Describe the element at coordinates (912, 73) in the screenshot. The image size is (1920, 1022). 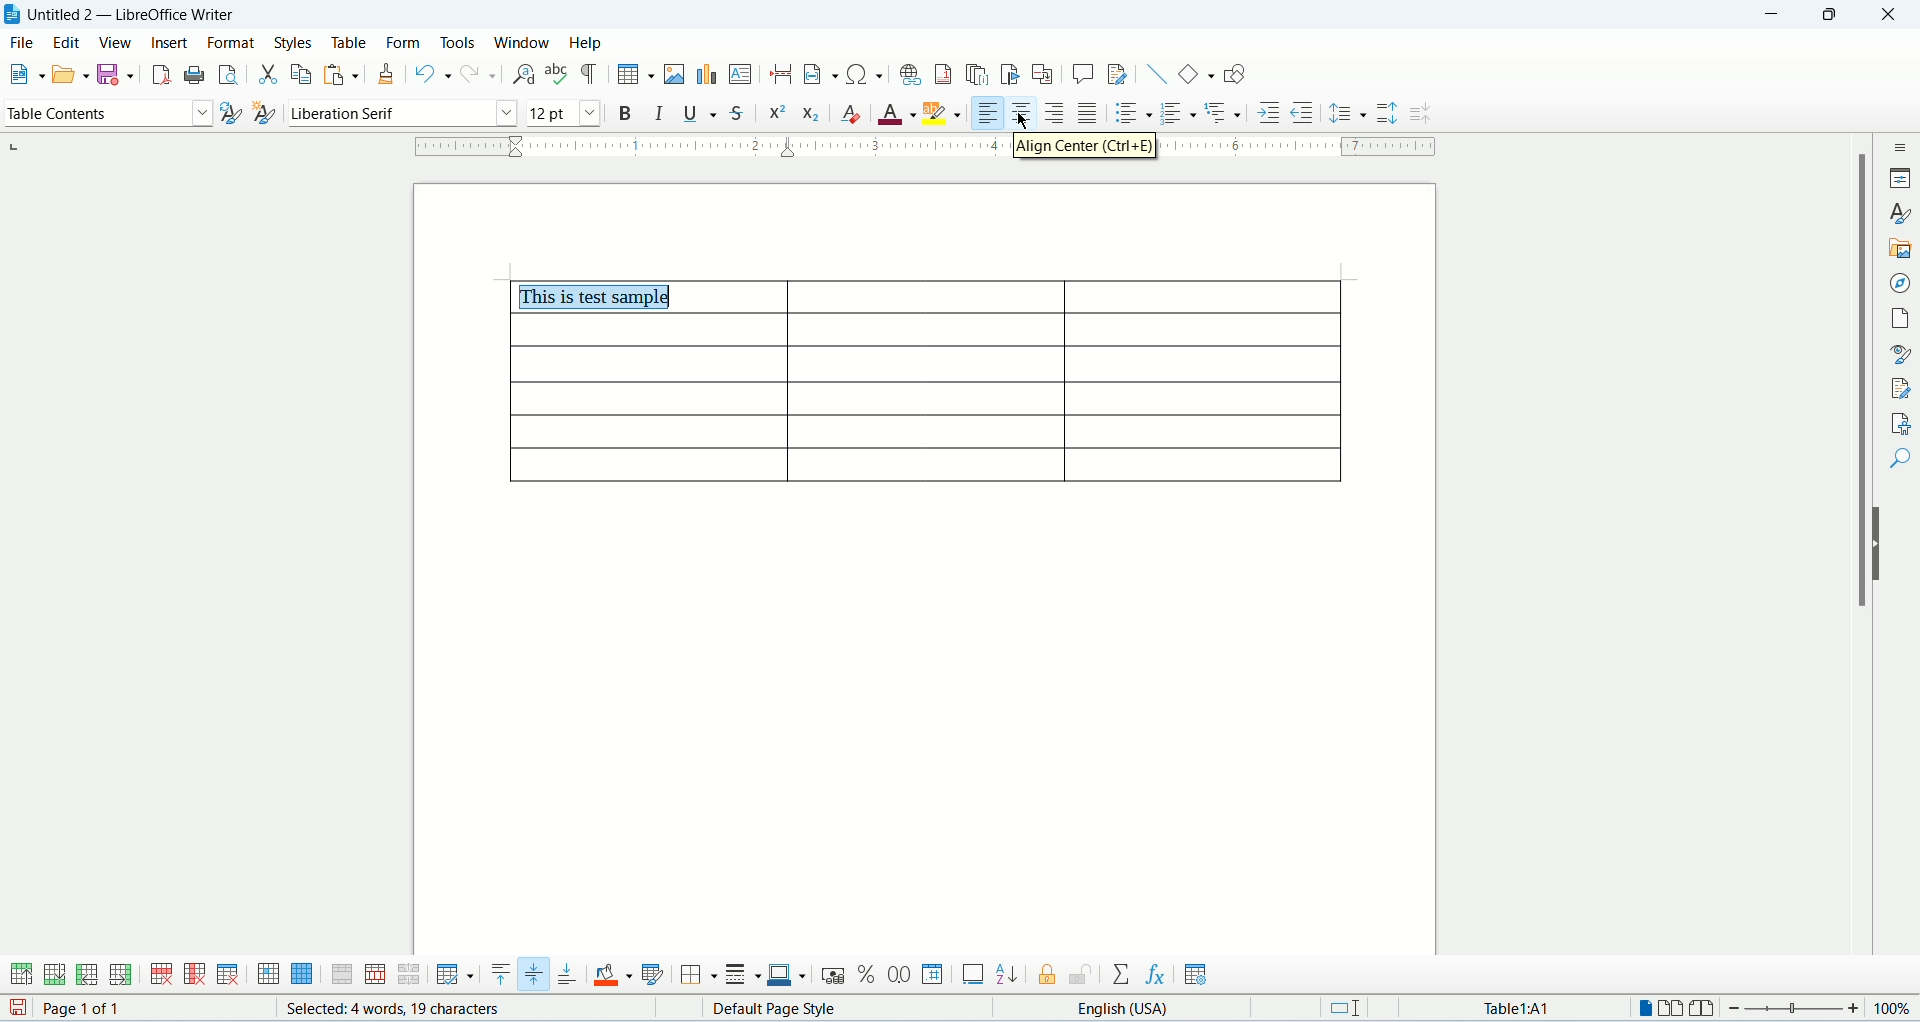
I see `insert hyperlink` at that location.